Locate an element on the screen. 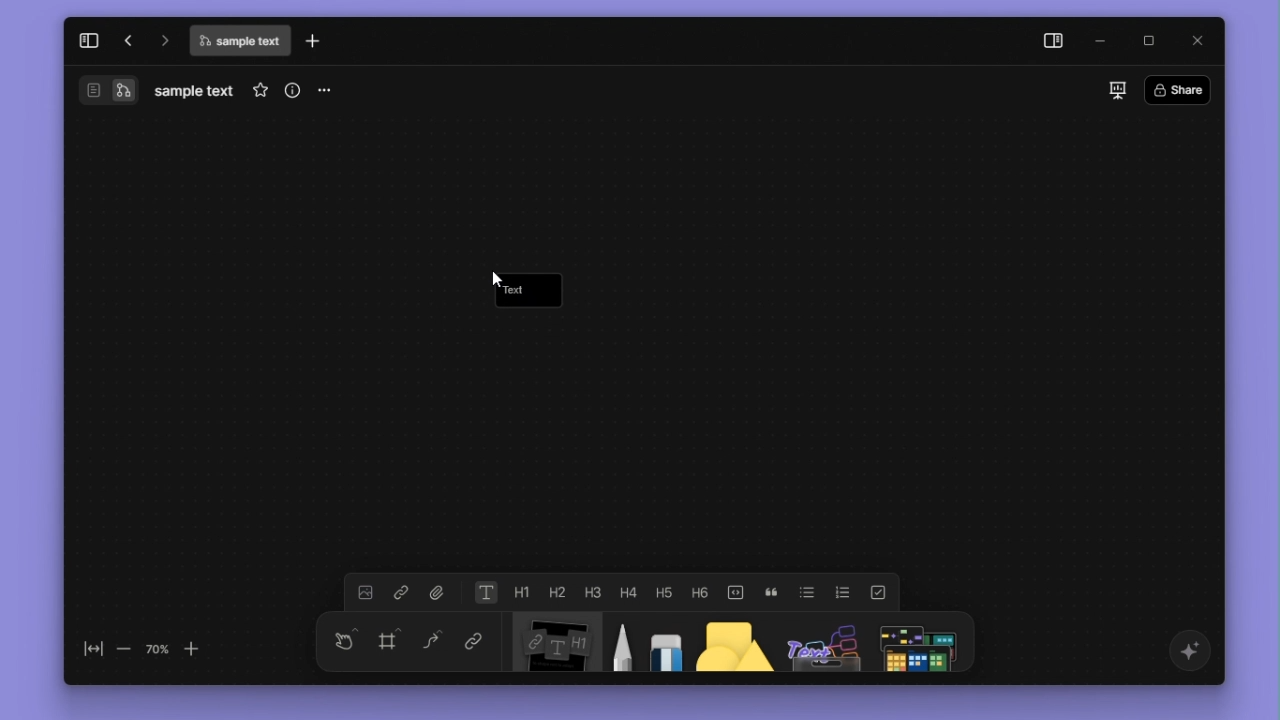  Note N is located at coordinates (550, 645).